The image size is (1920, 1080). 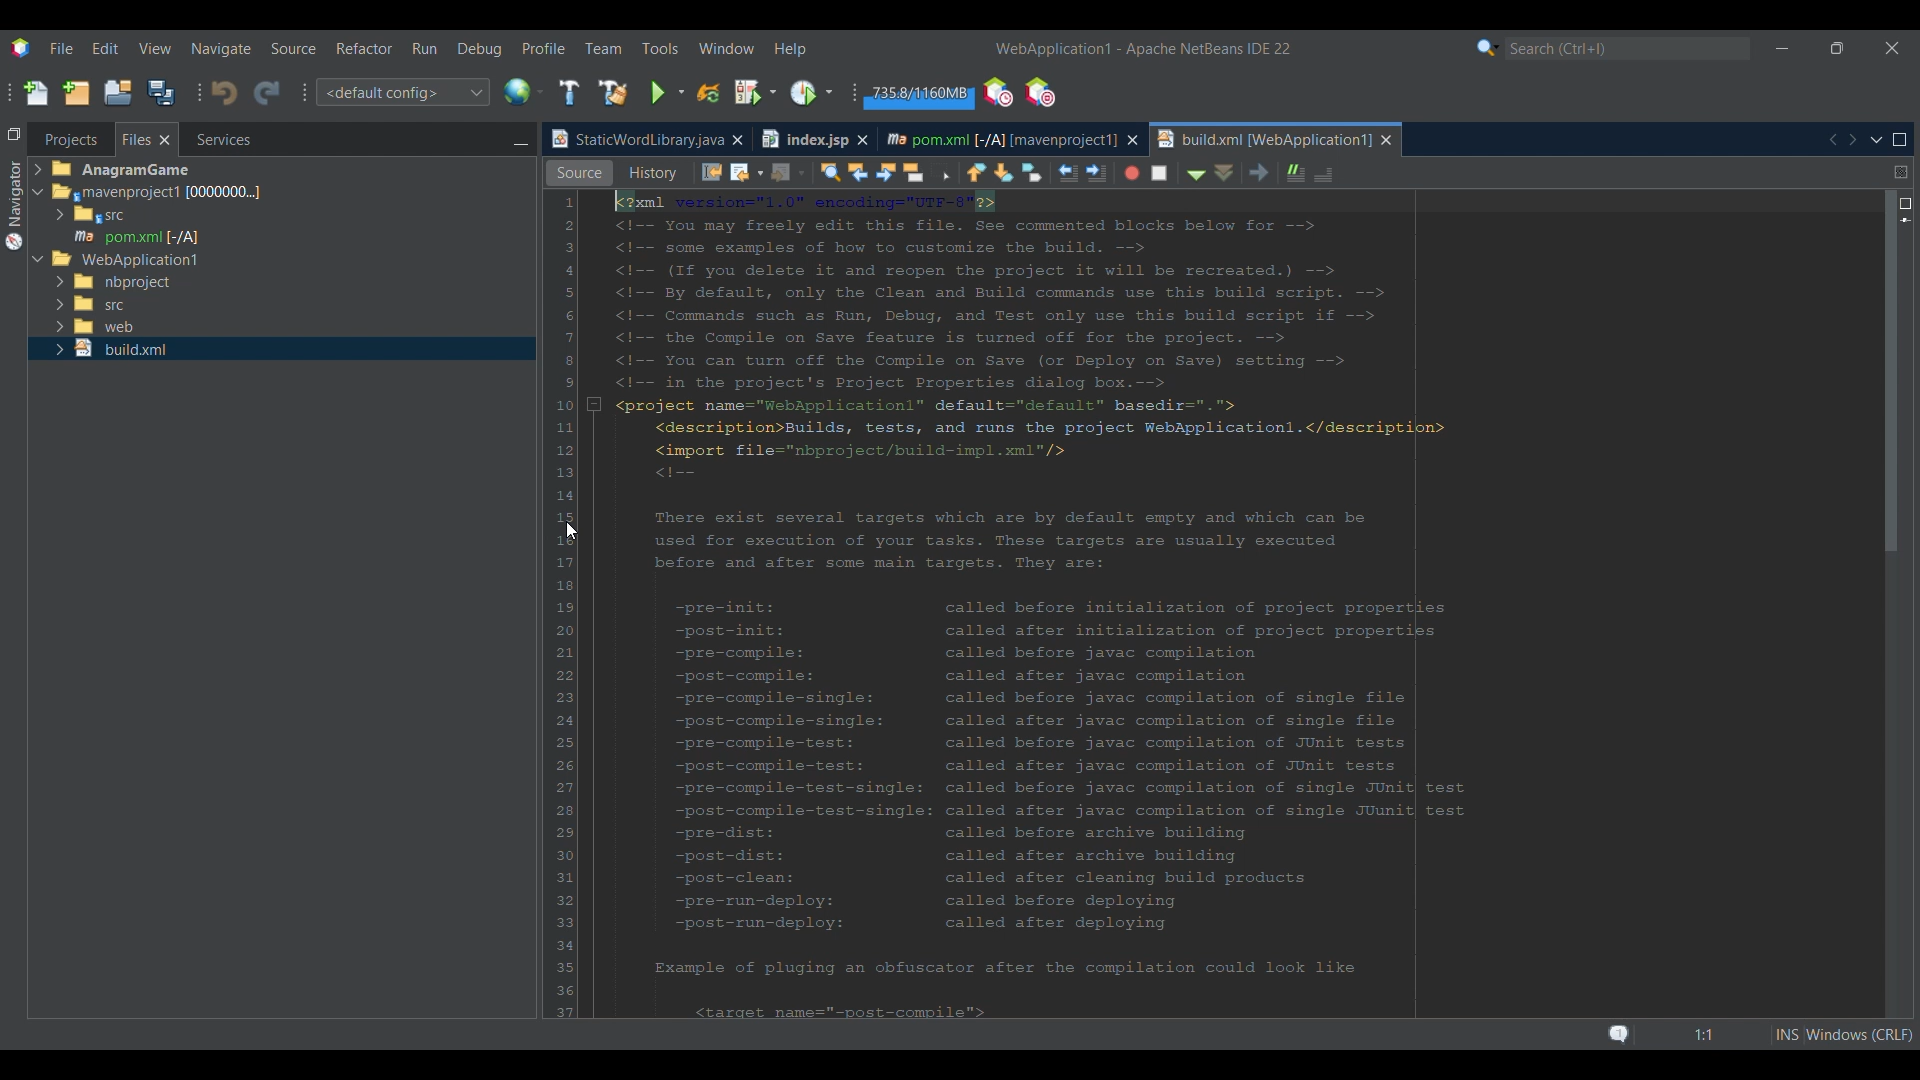 I want to click on Current tab highlighted, so click(x=999, y=137).